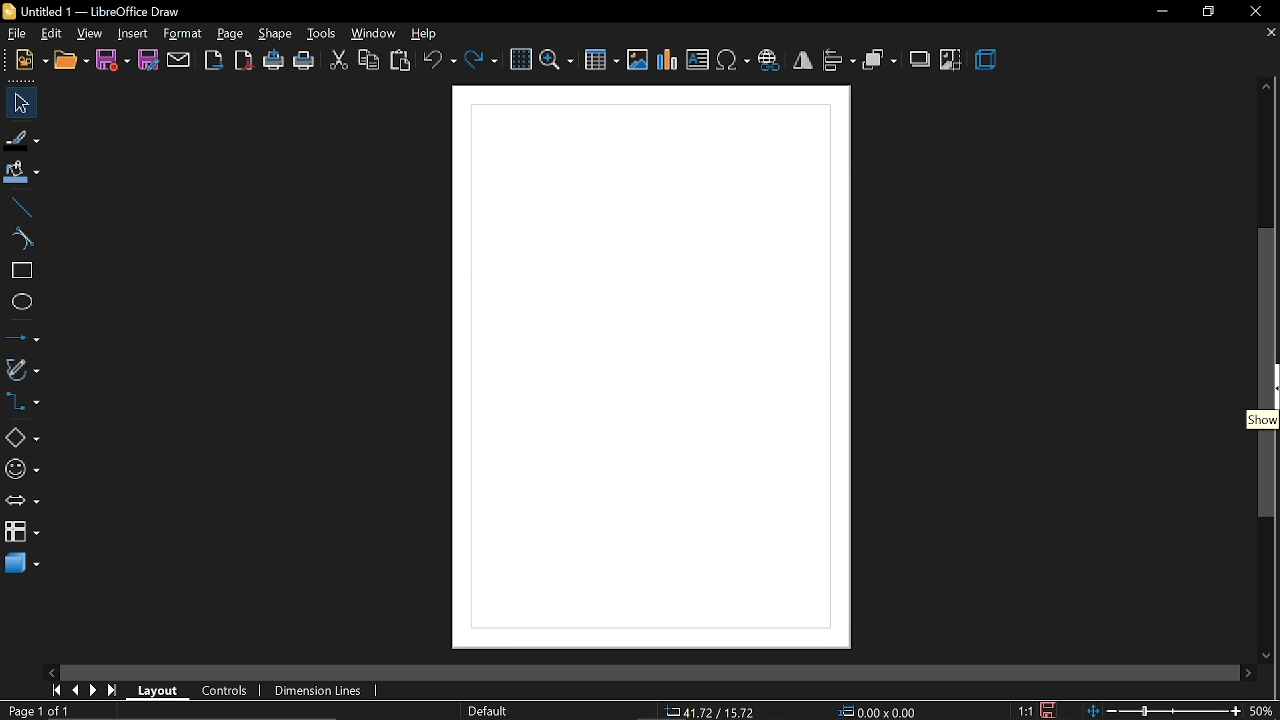 This screenshot has width=1280, height=720. I want to click on position, so click(878, 712).